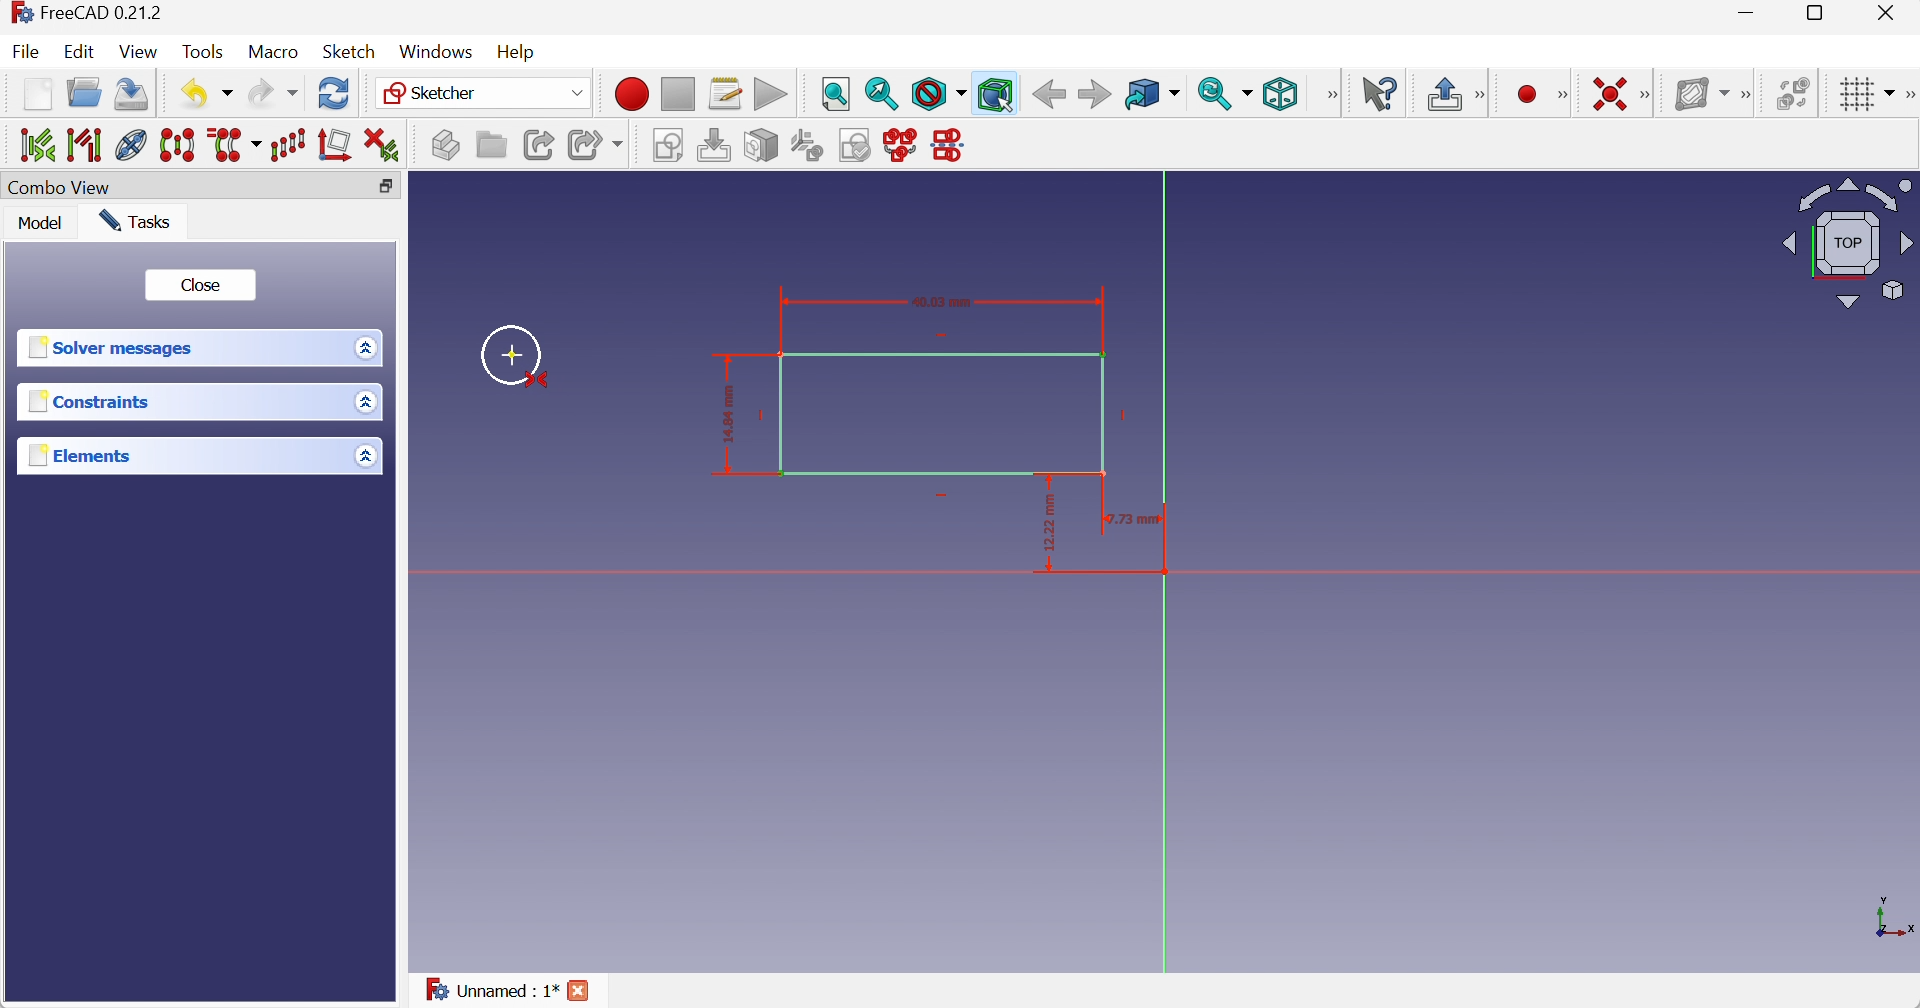  Describe the element at coordinates (237, 145) in the screenshot. I see `Clone` at that location.